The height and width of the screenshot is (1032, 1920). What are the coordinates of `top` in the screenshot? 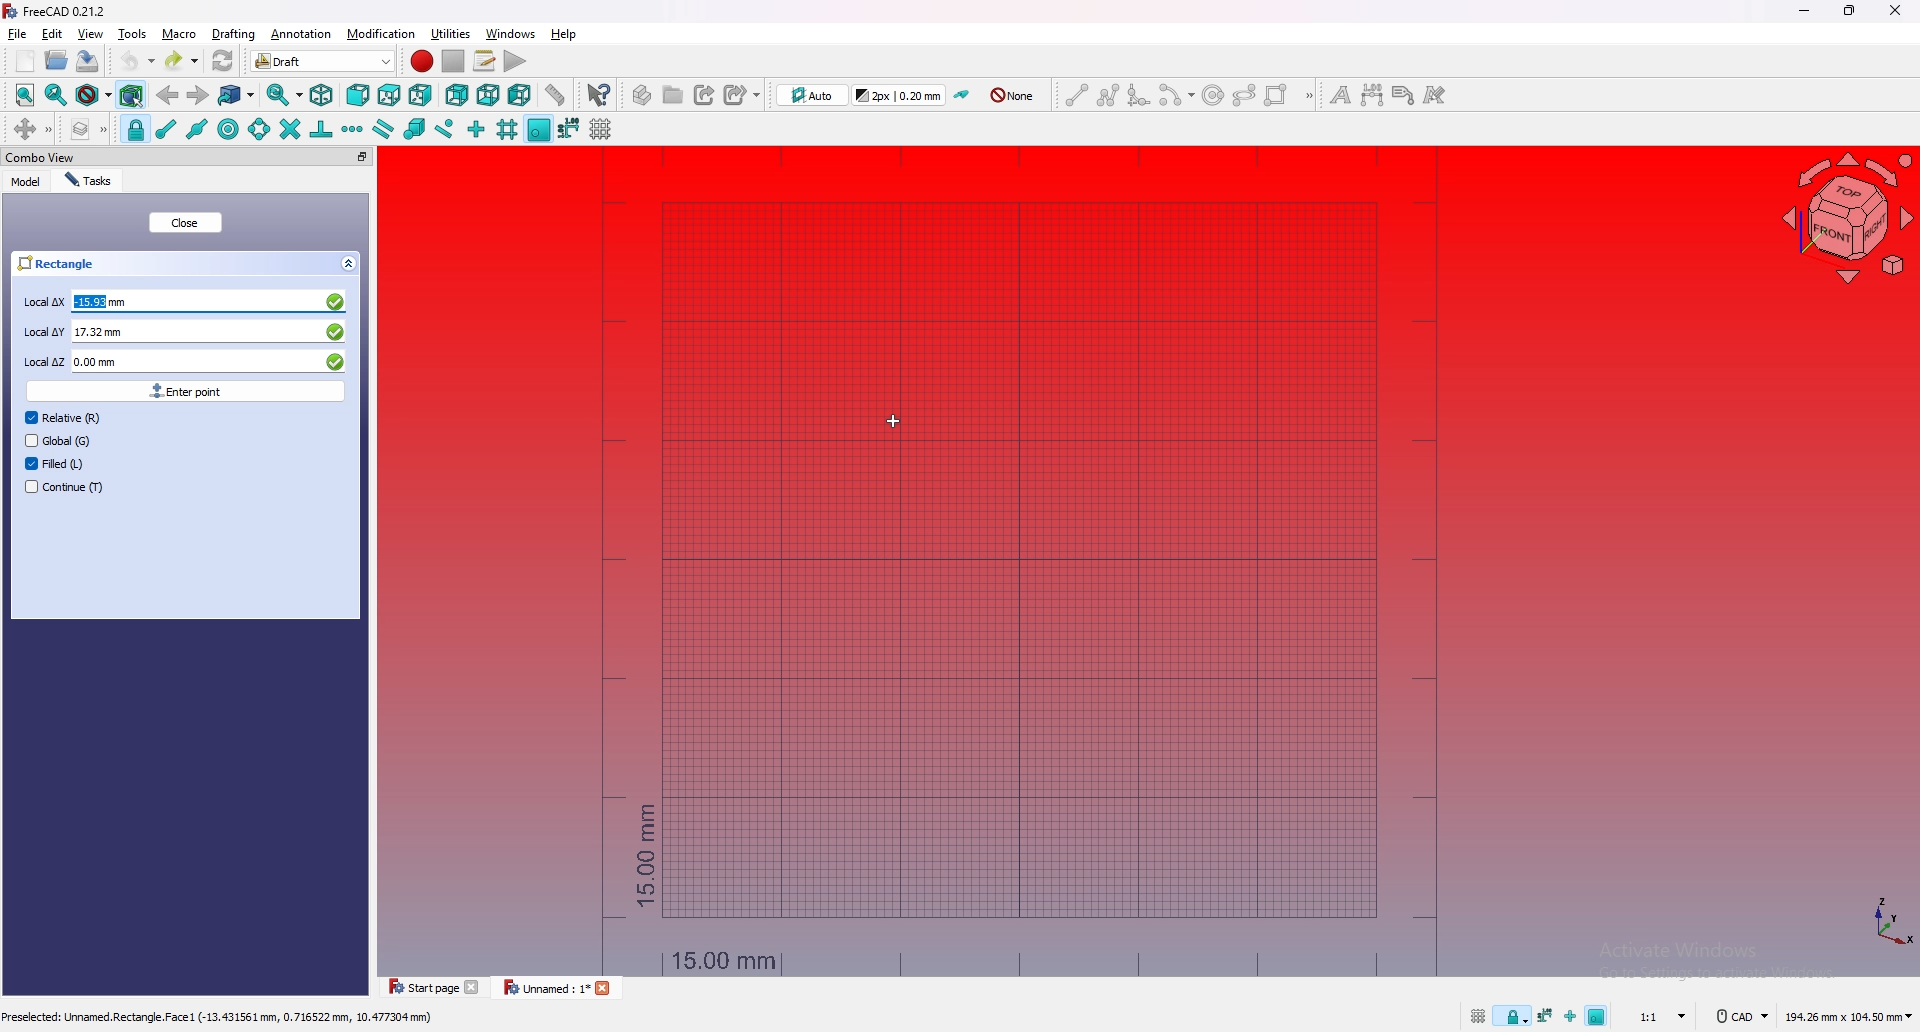 It's located at (389, 95).